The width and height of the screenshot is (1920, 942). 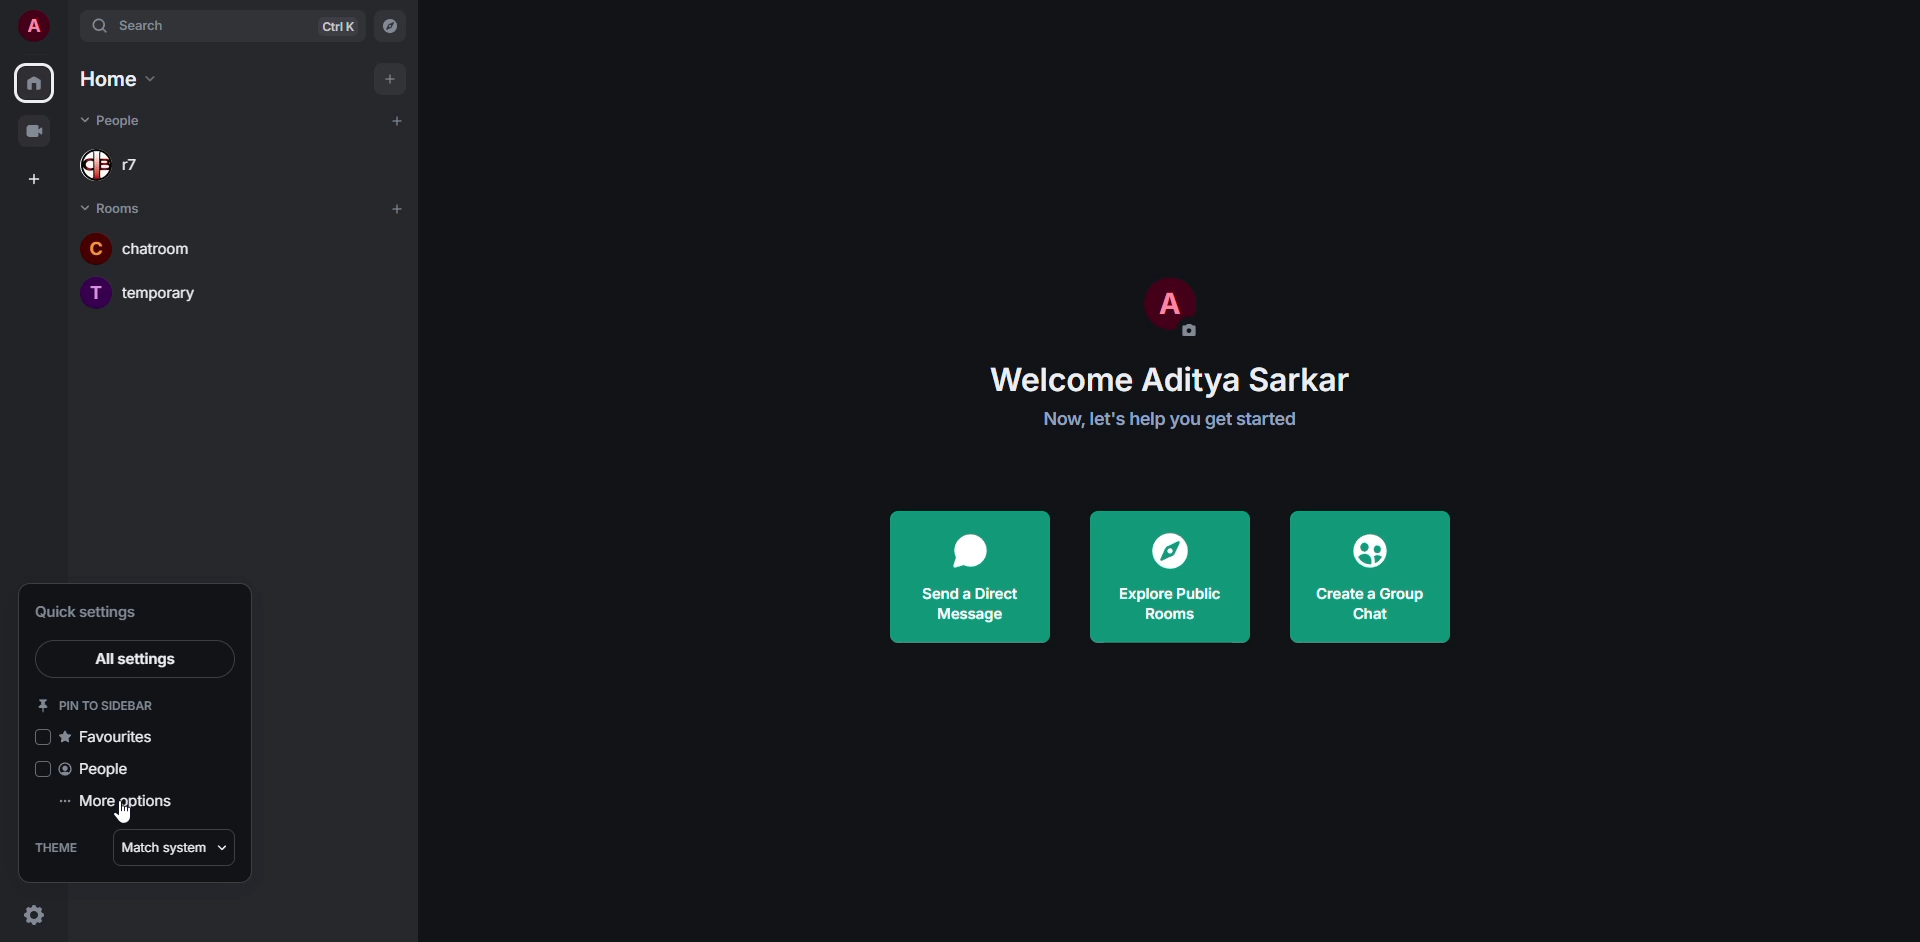 What do you see at coordinates (138, 659) in the screenshot?
I see `all settings` at bounding box center [138, 659].